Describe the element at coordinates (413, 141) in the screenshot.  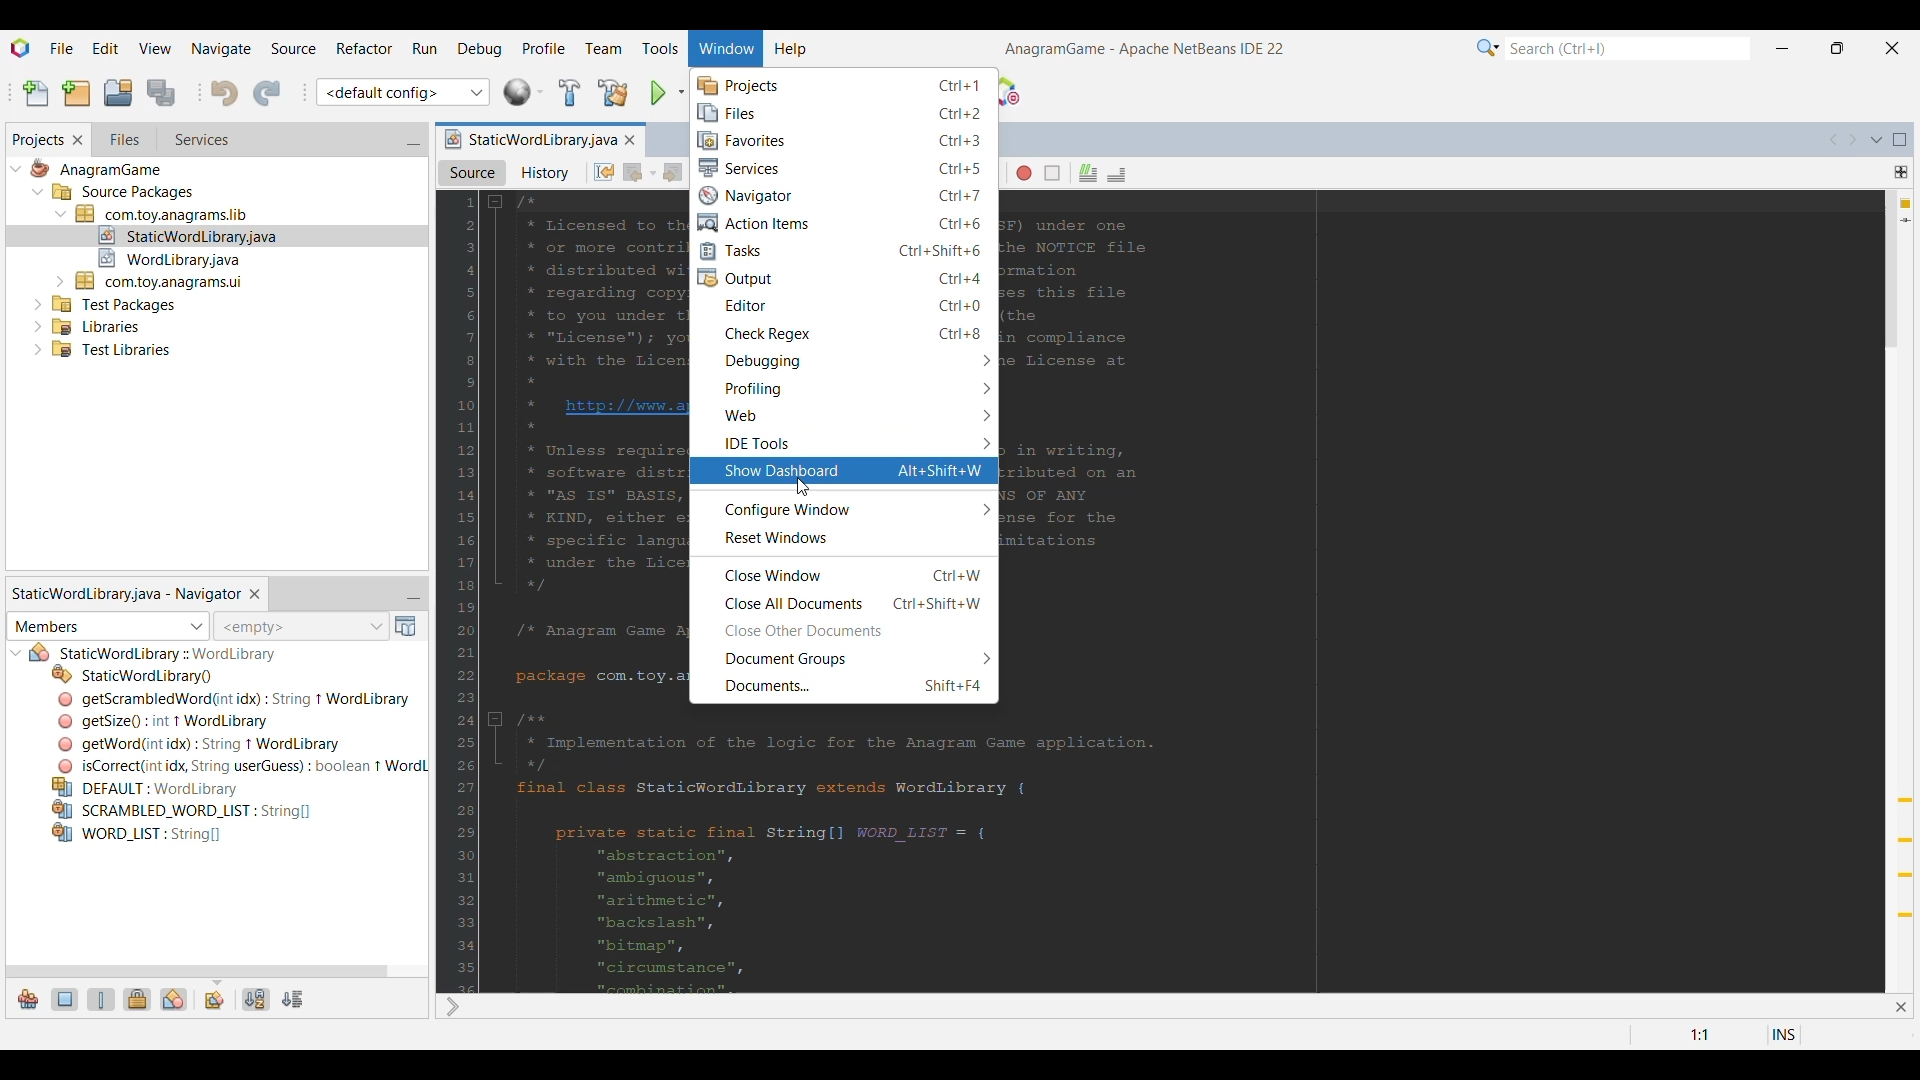
I see `Minimize window group` at that location.